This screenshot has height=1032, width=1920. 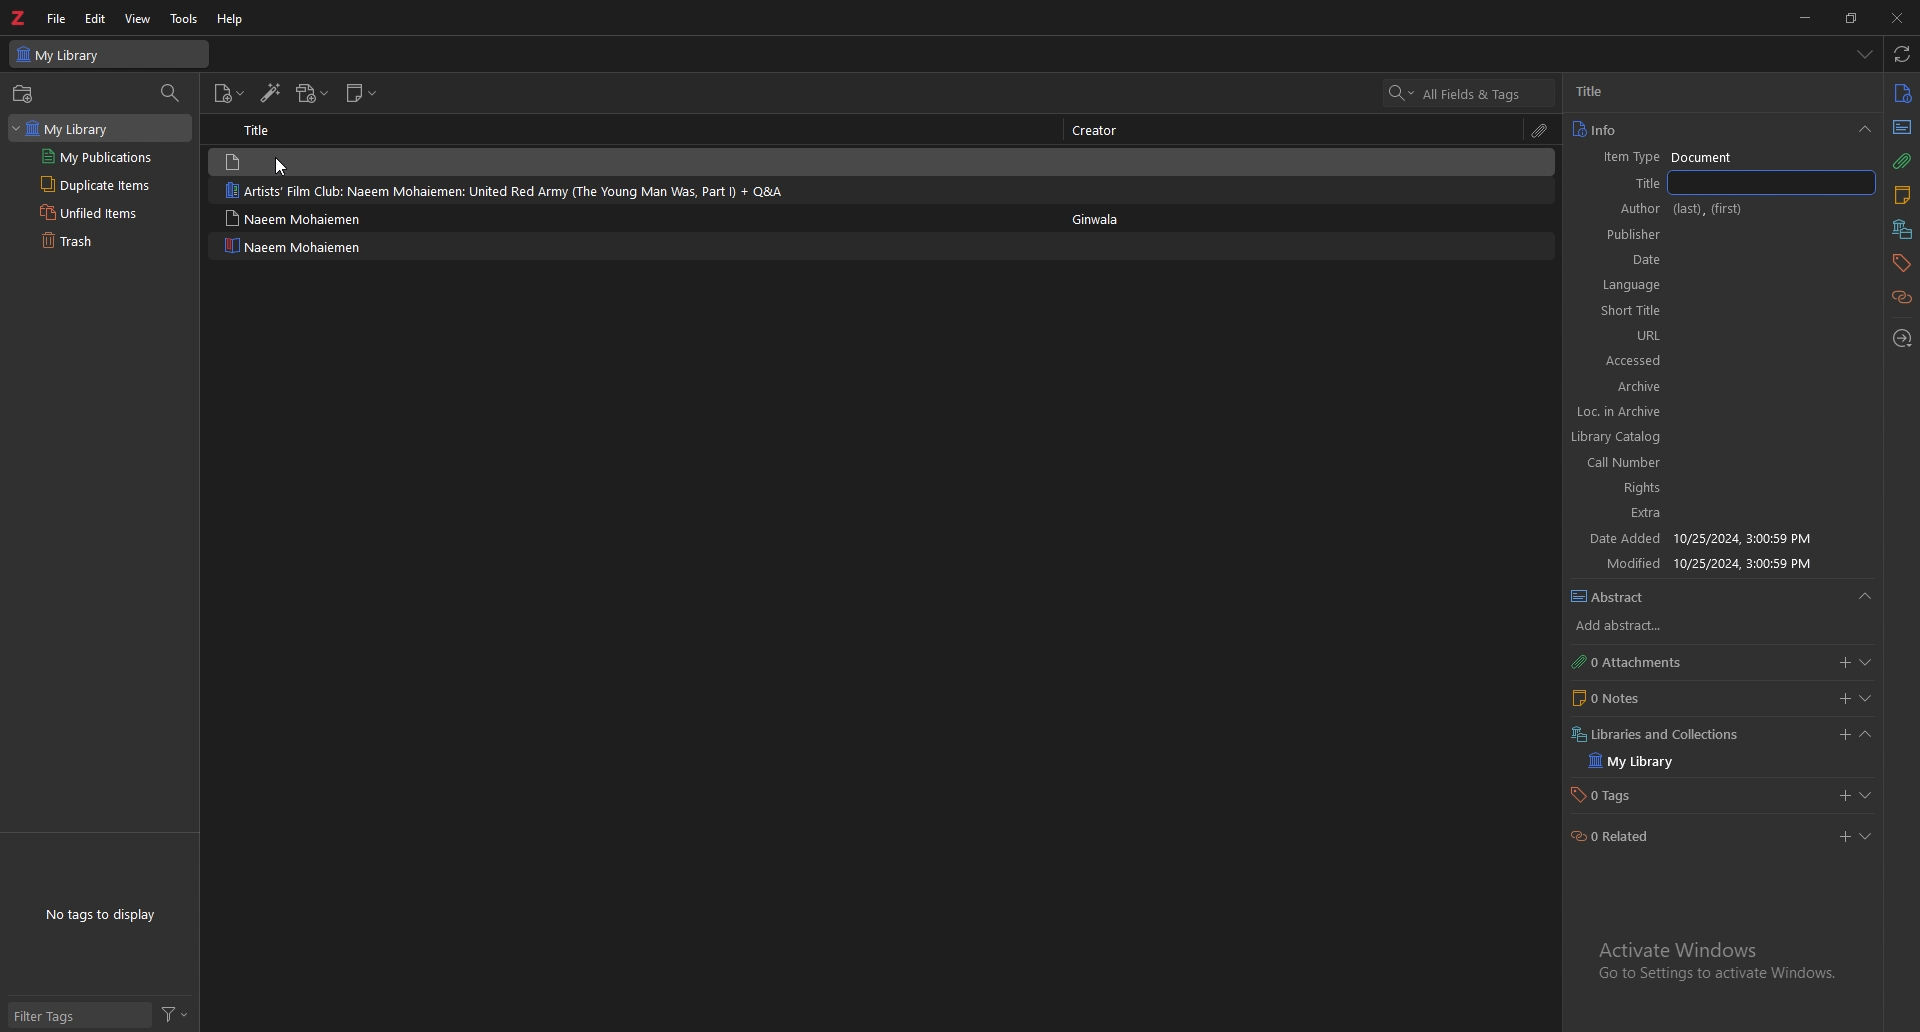 What do you see at coordinates (1864, 53) in the screenshot?
I see `drop down` at bounding box center [1864, 53].